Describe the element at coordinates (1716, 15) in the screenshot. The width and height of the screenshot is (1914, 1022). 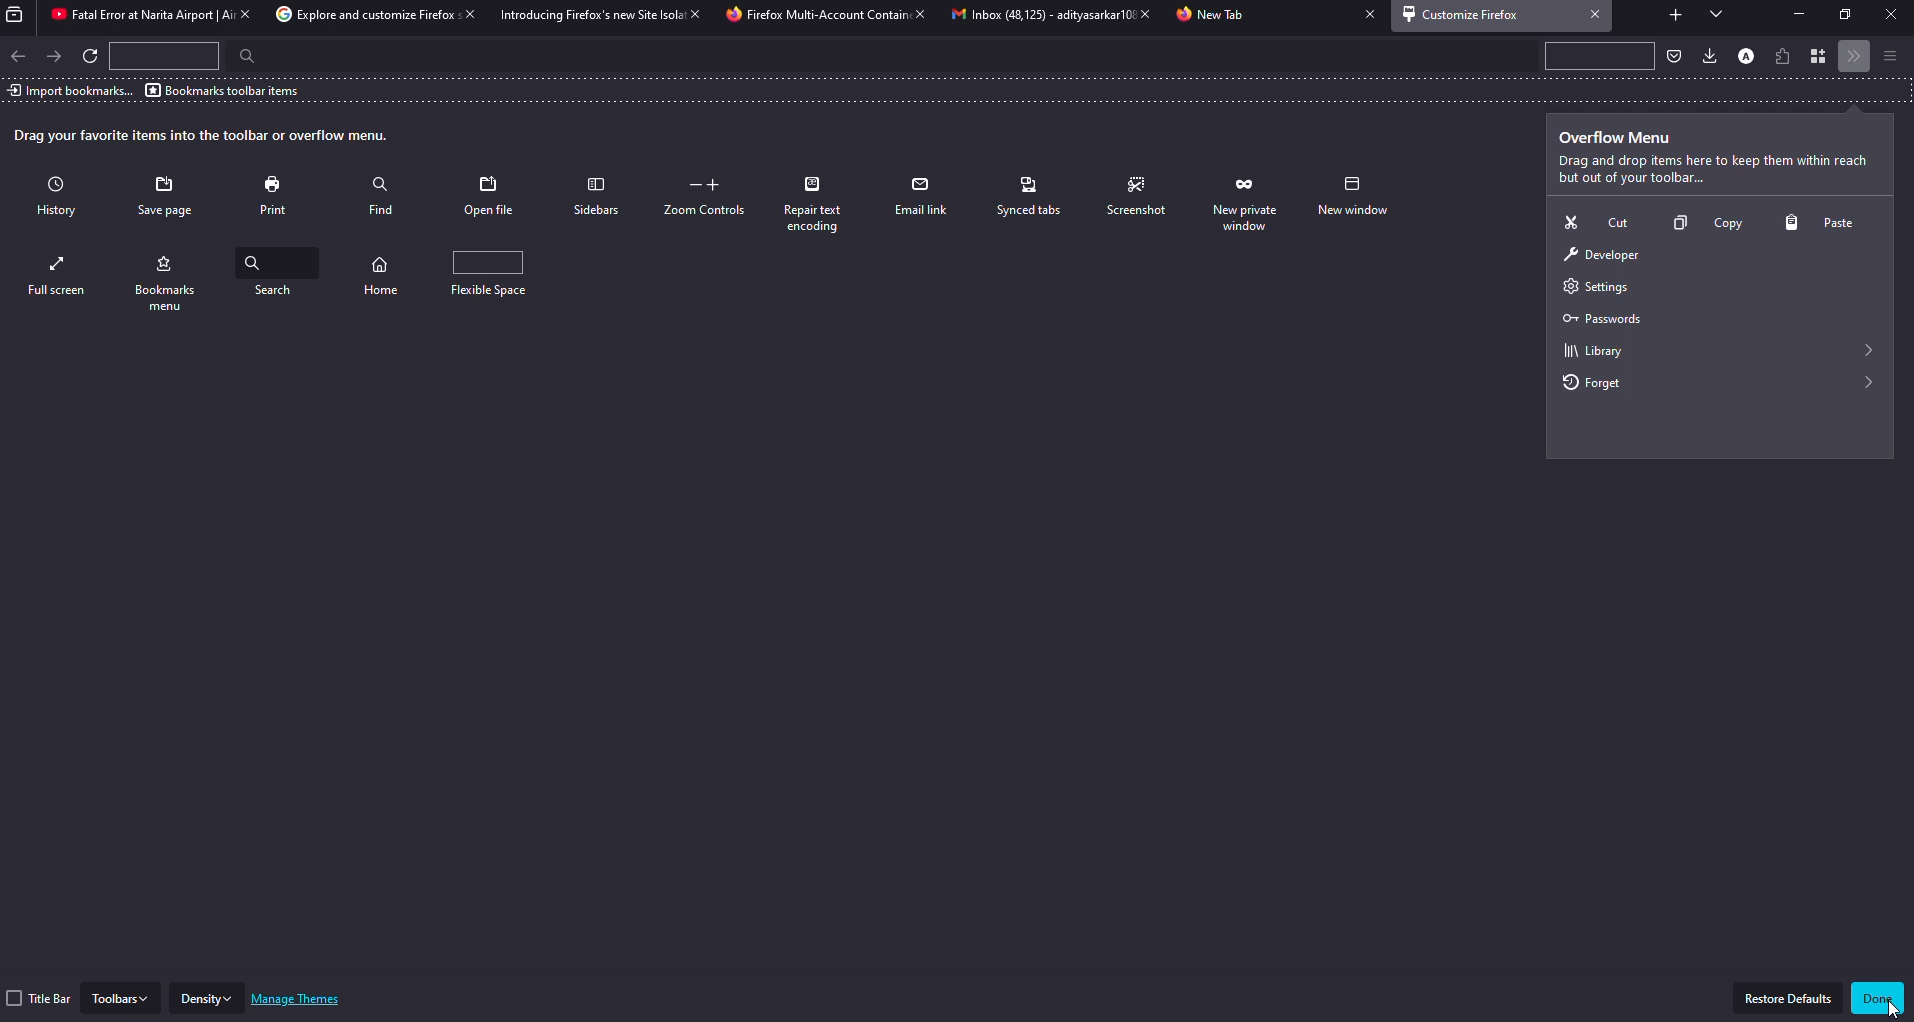
I see `tabs` at that location.